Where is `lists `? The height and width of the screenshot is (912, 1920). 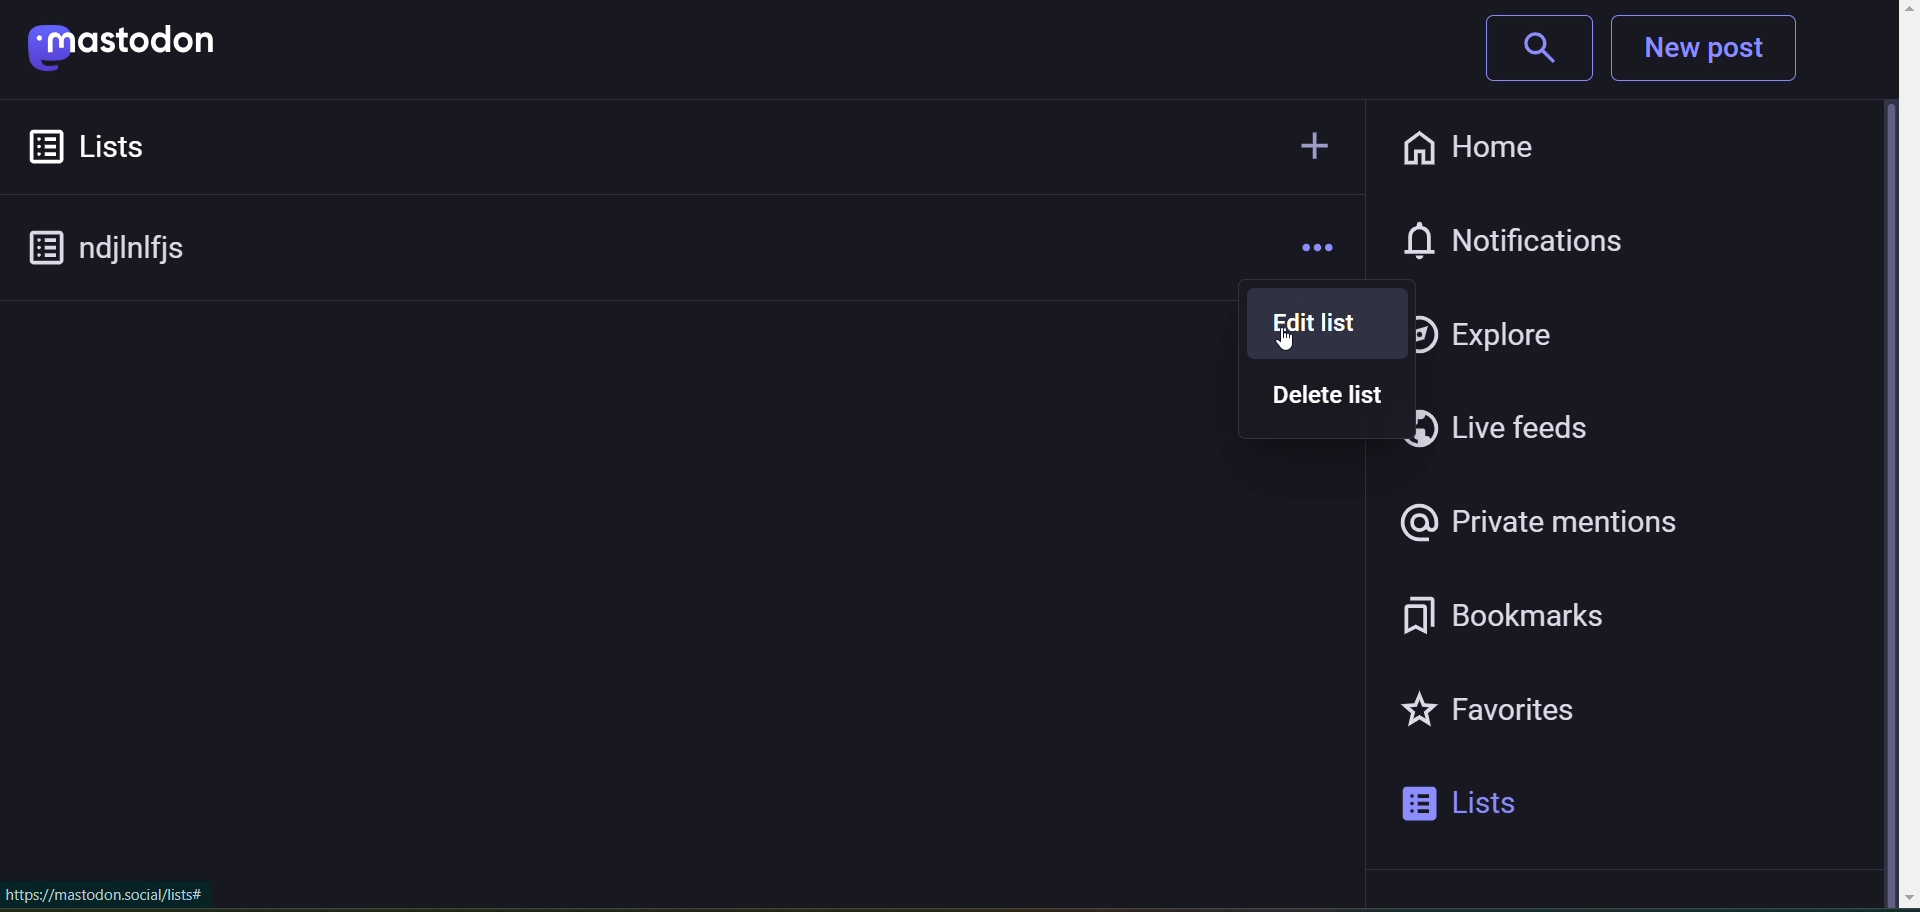 lists  is located at coordinates (119, 146).